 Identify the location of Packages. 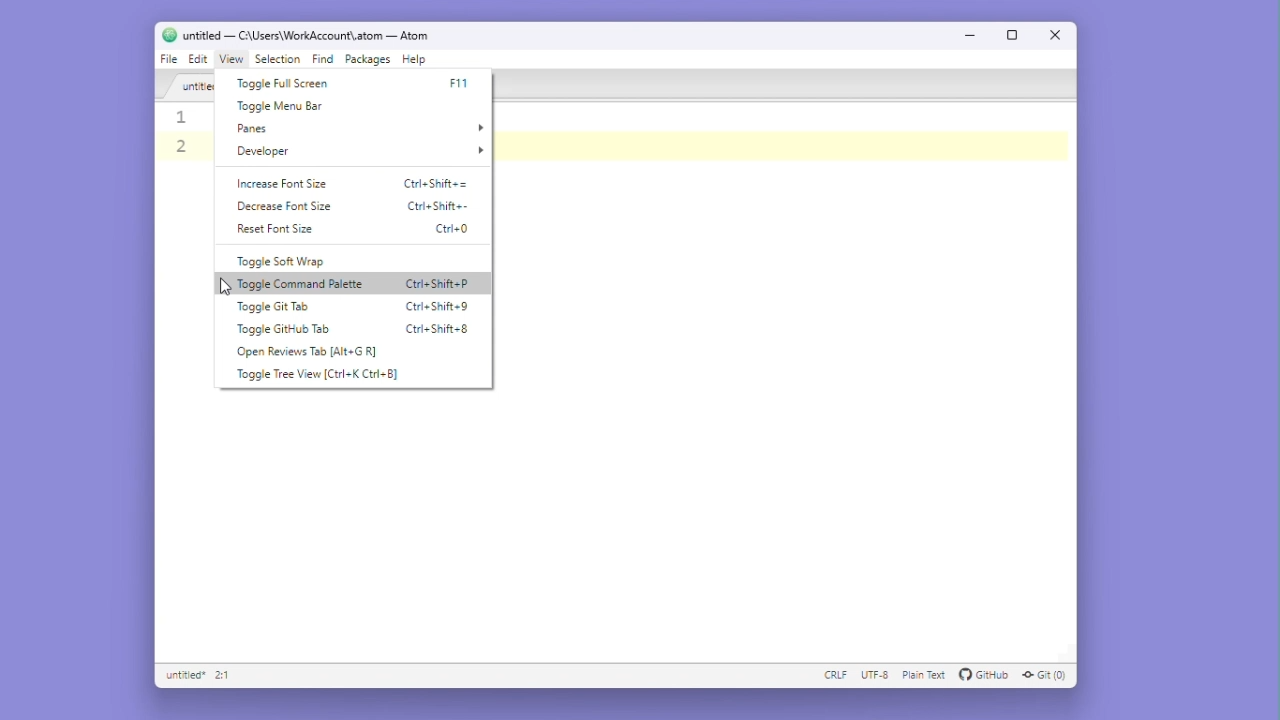
(369, 60).